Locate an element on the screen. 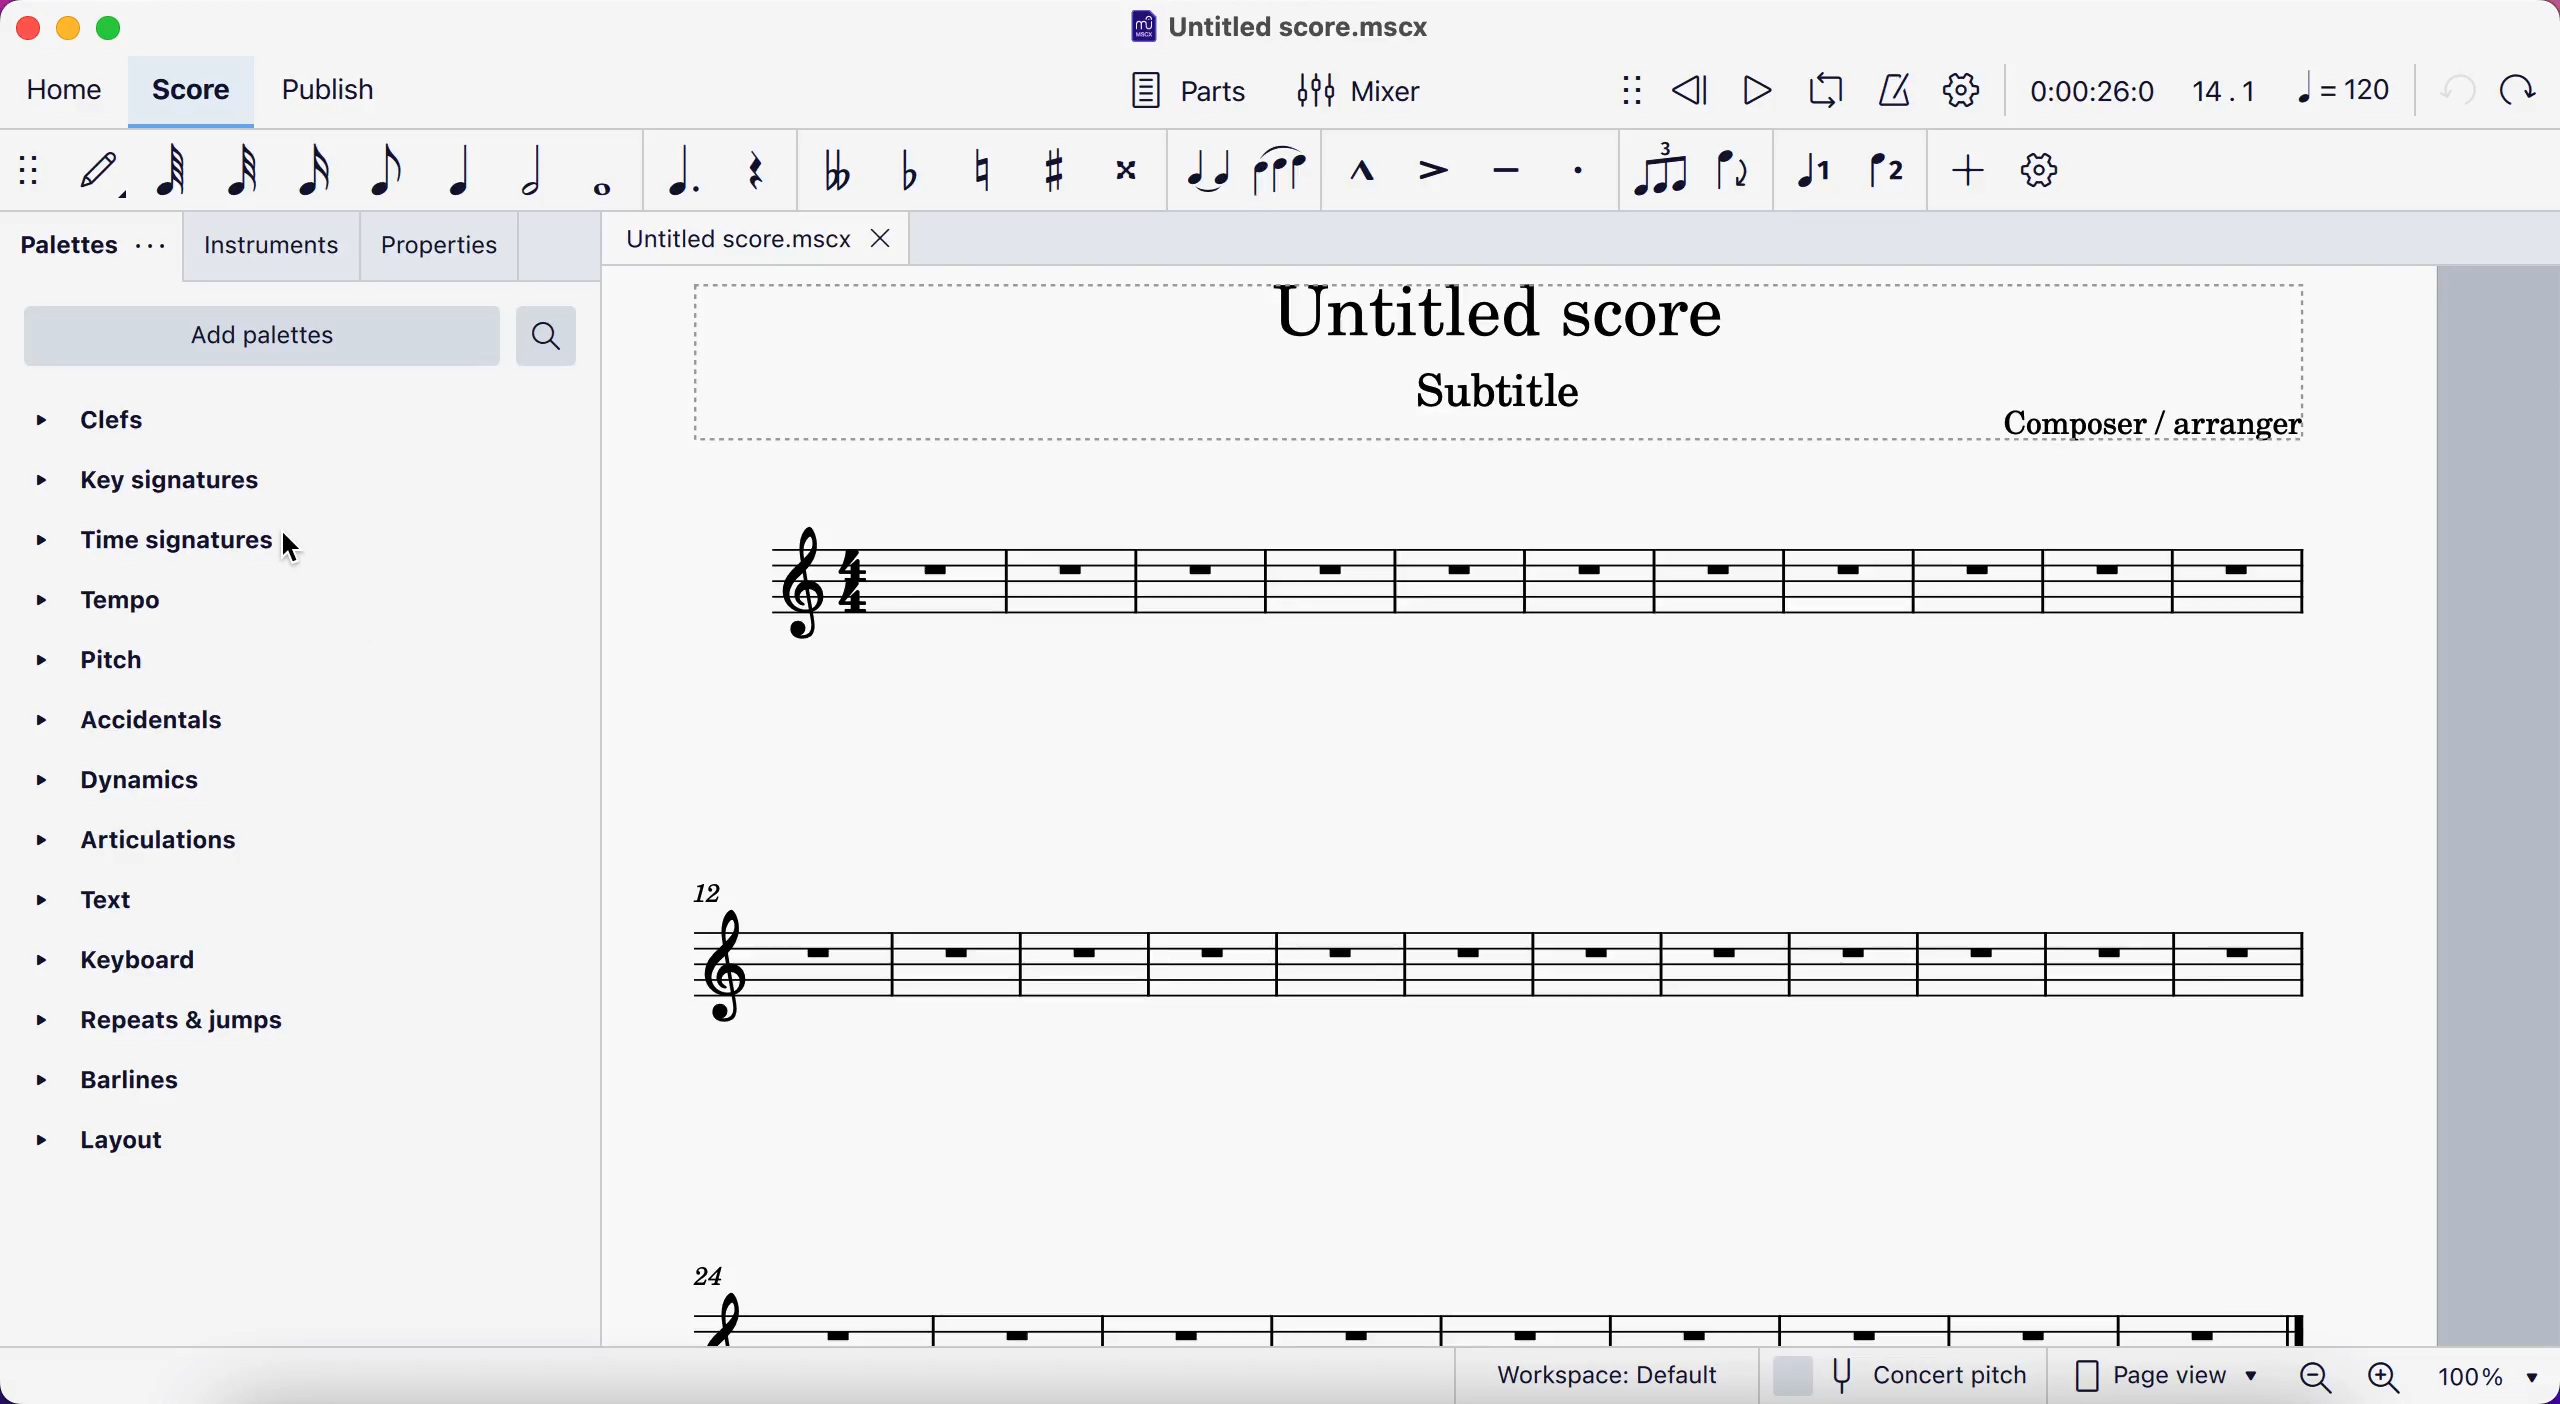 Image resolution: width=2560 pixels, height=1404 pixels. quarter note is located at coordinates (451, 169).